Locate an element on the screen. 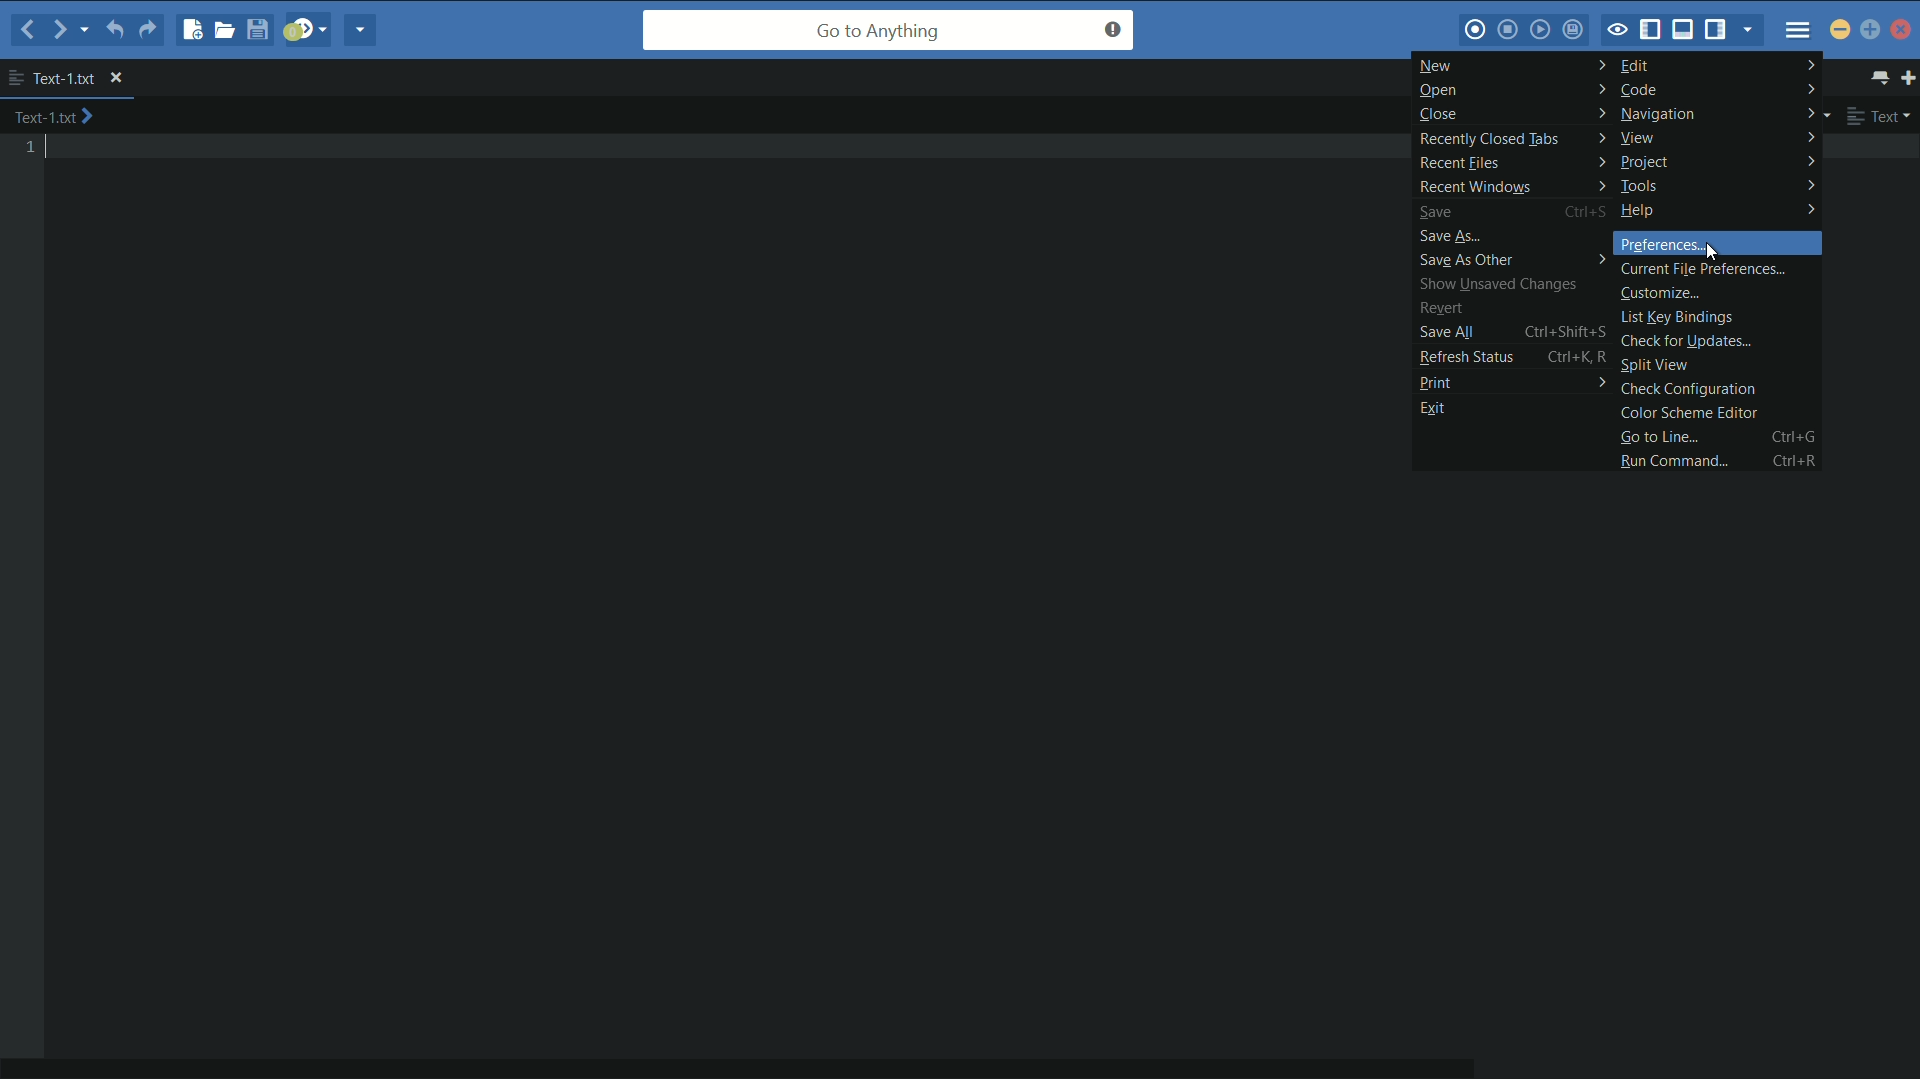 This screenshot has width=1920, height=1080. play last macro is located at coordinates (1539, 30).